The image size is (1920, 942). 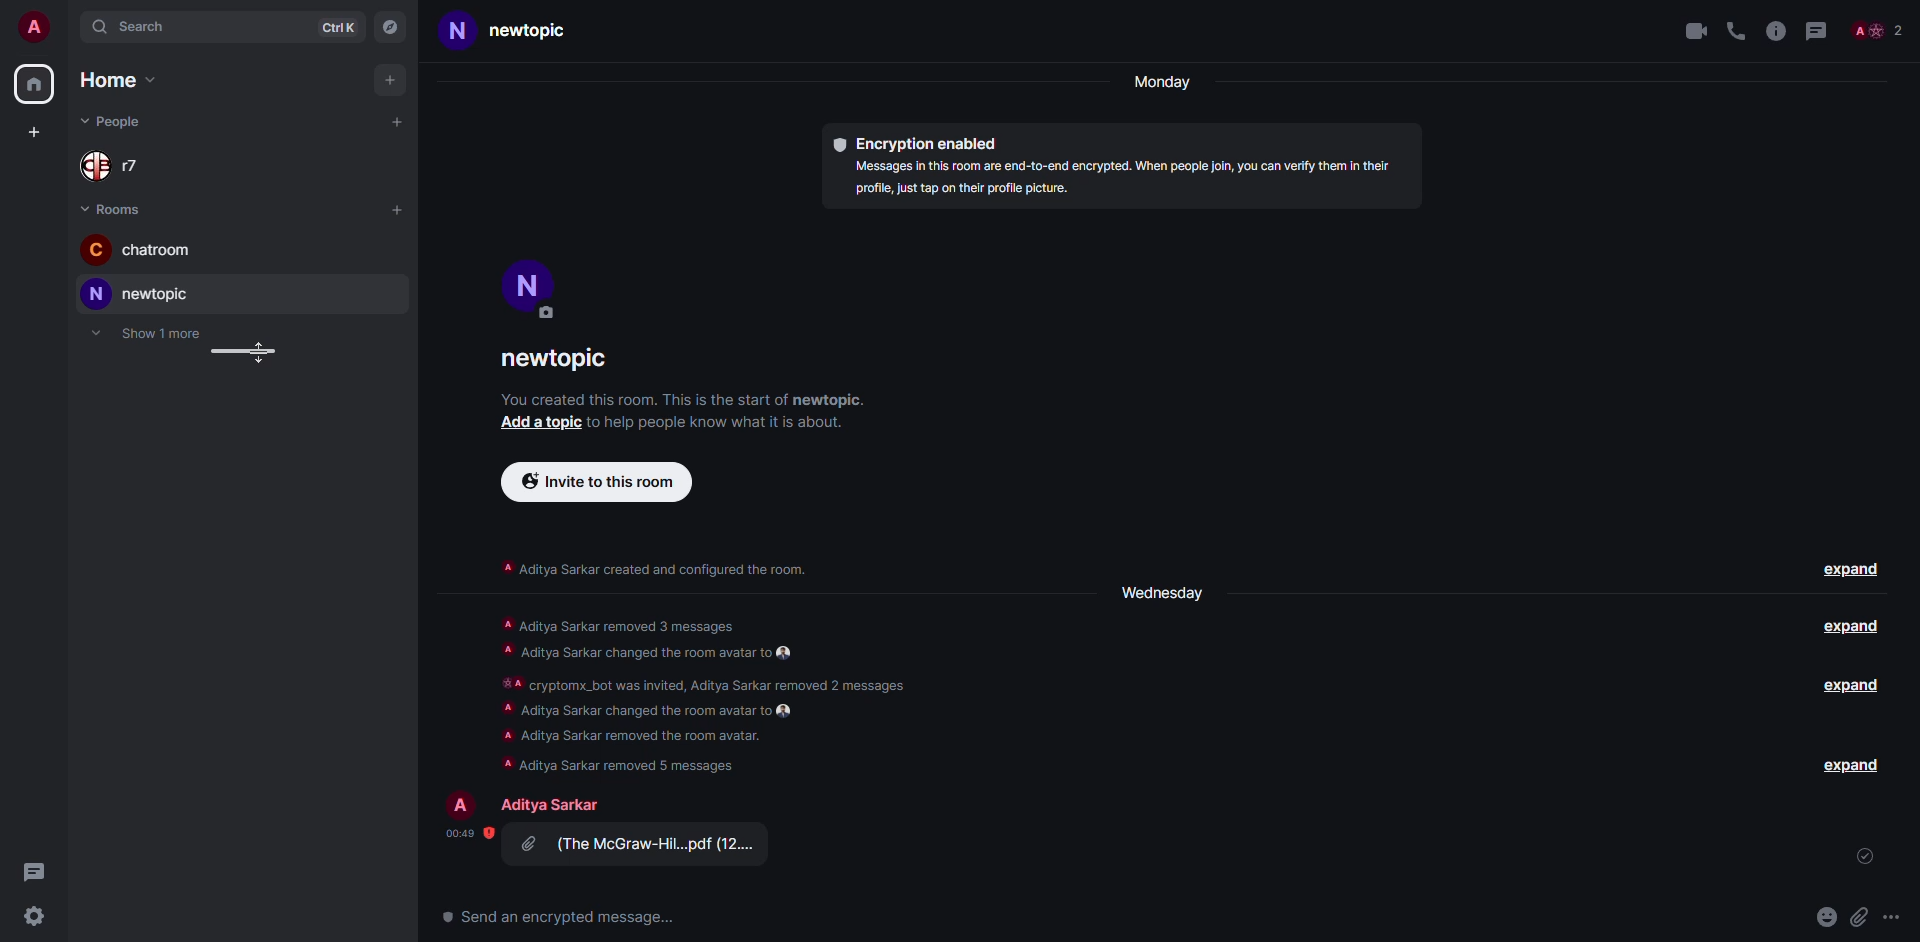 I want to click on time, so click(x=462, y=834).